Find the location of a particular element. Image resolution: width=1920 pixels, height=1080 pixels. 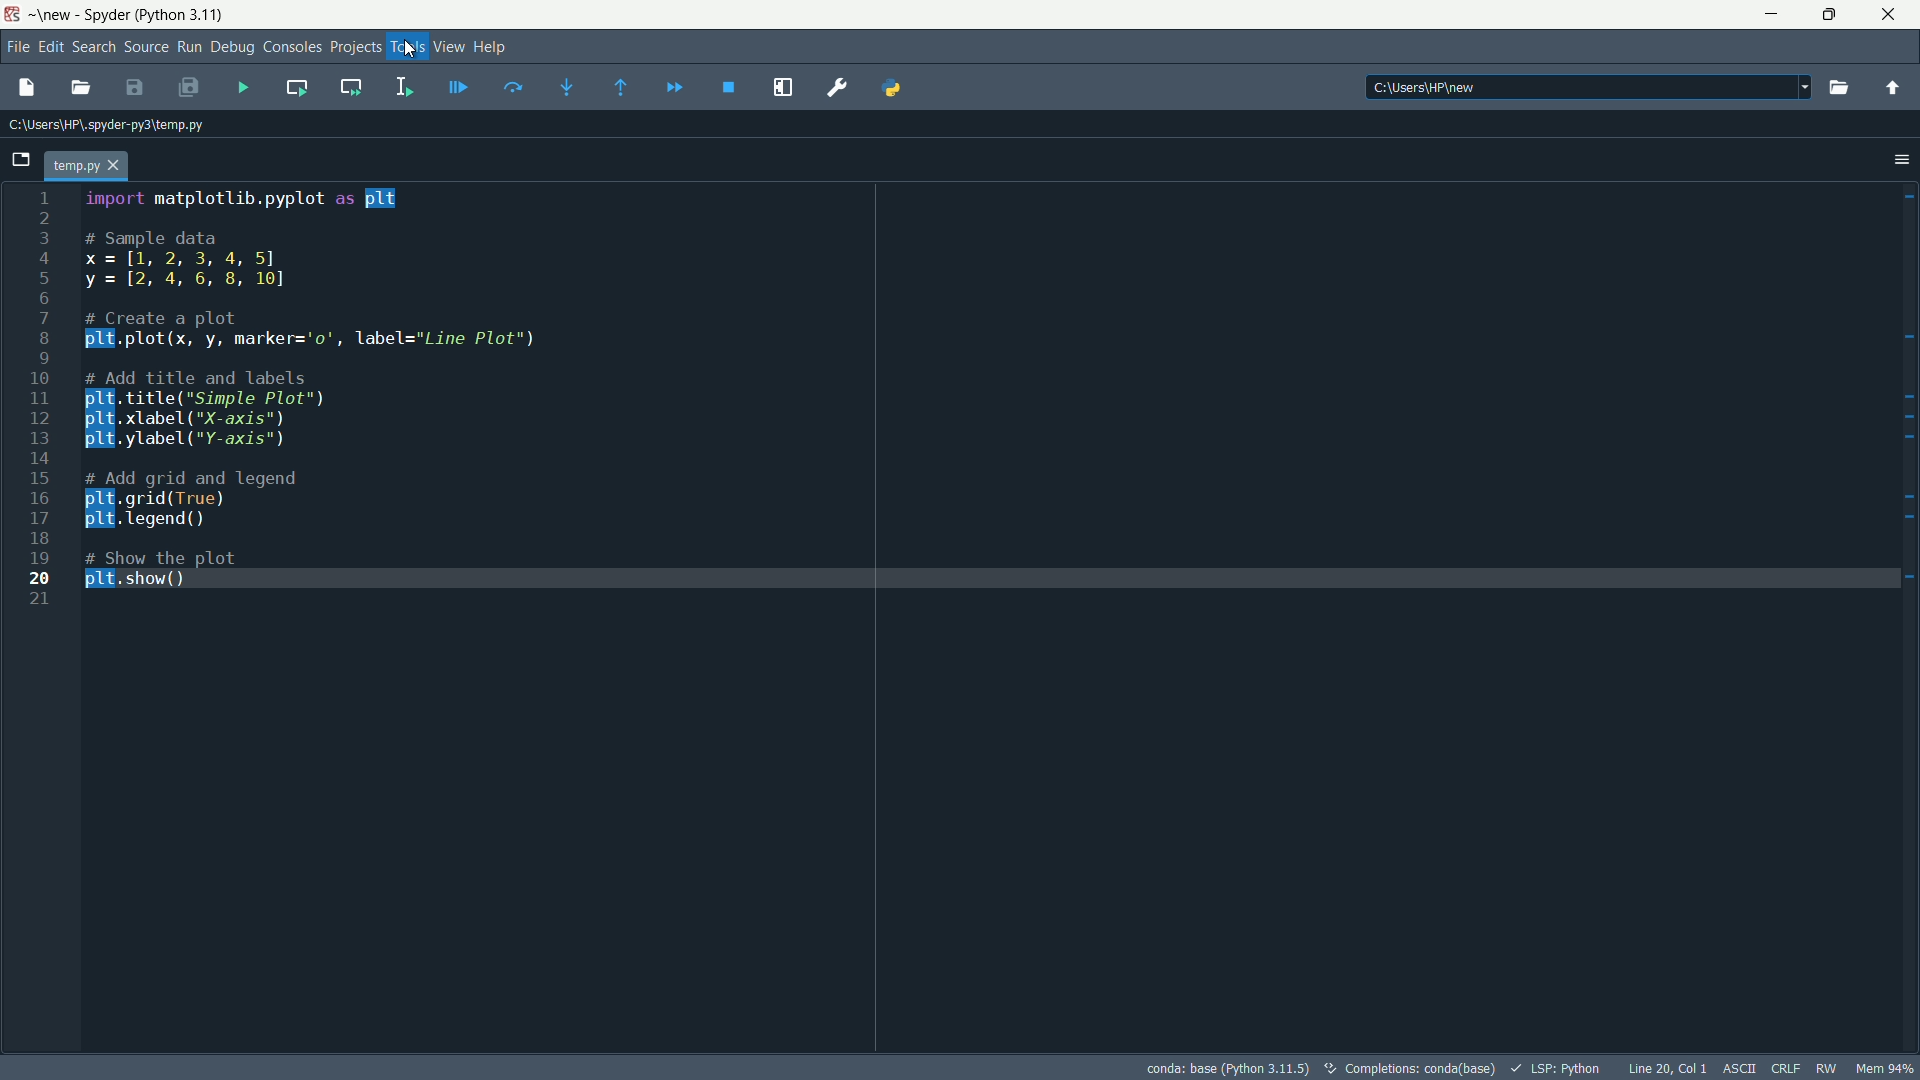

execute current line is located at coordinates (515, 89).